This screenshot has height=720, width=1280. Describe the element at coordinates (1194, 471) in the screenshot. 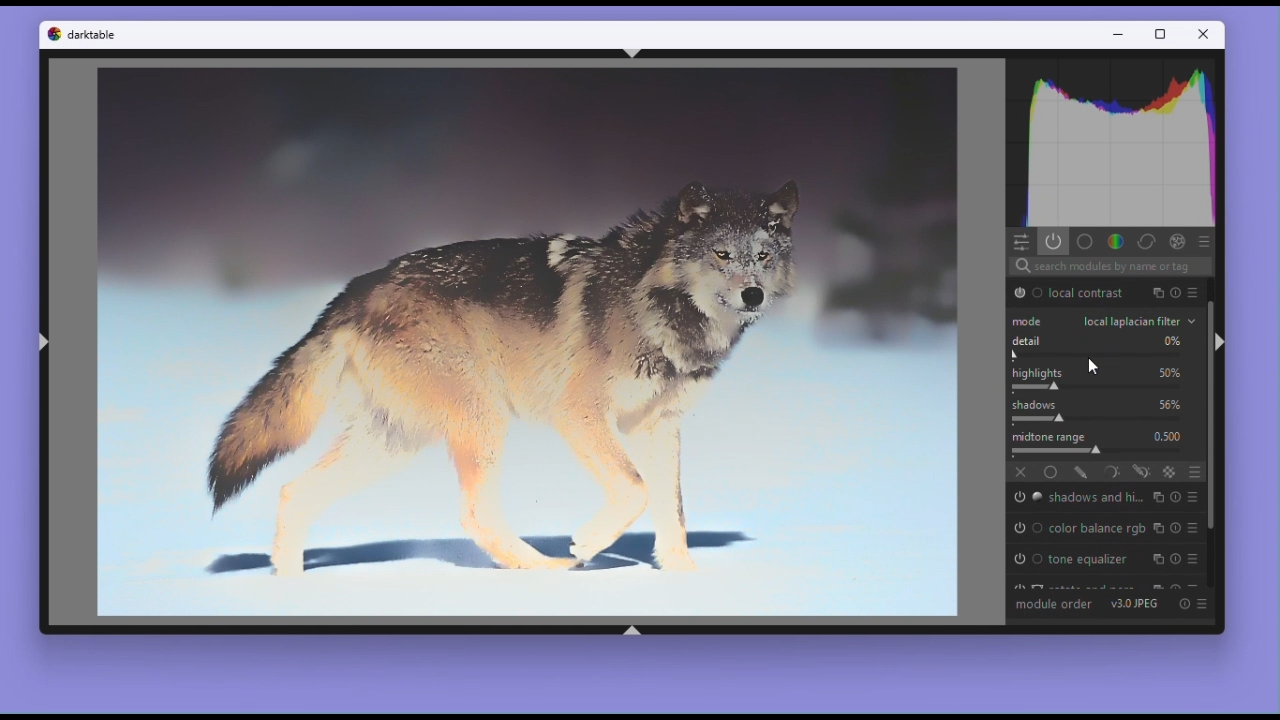

I see `Blending options` at that location.